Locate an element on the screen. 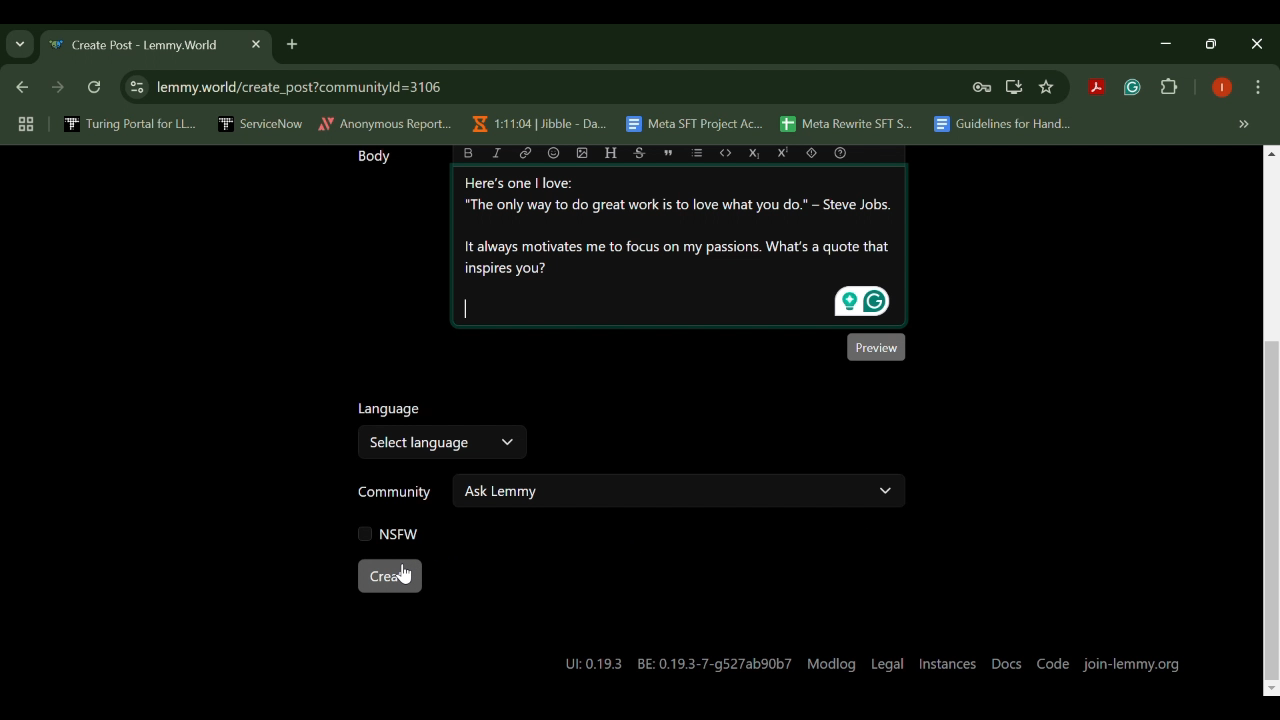 The image size is (1280, 720). Restore Down is located at coordinates (1170, 43).